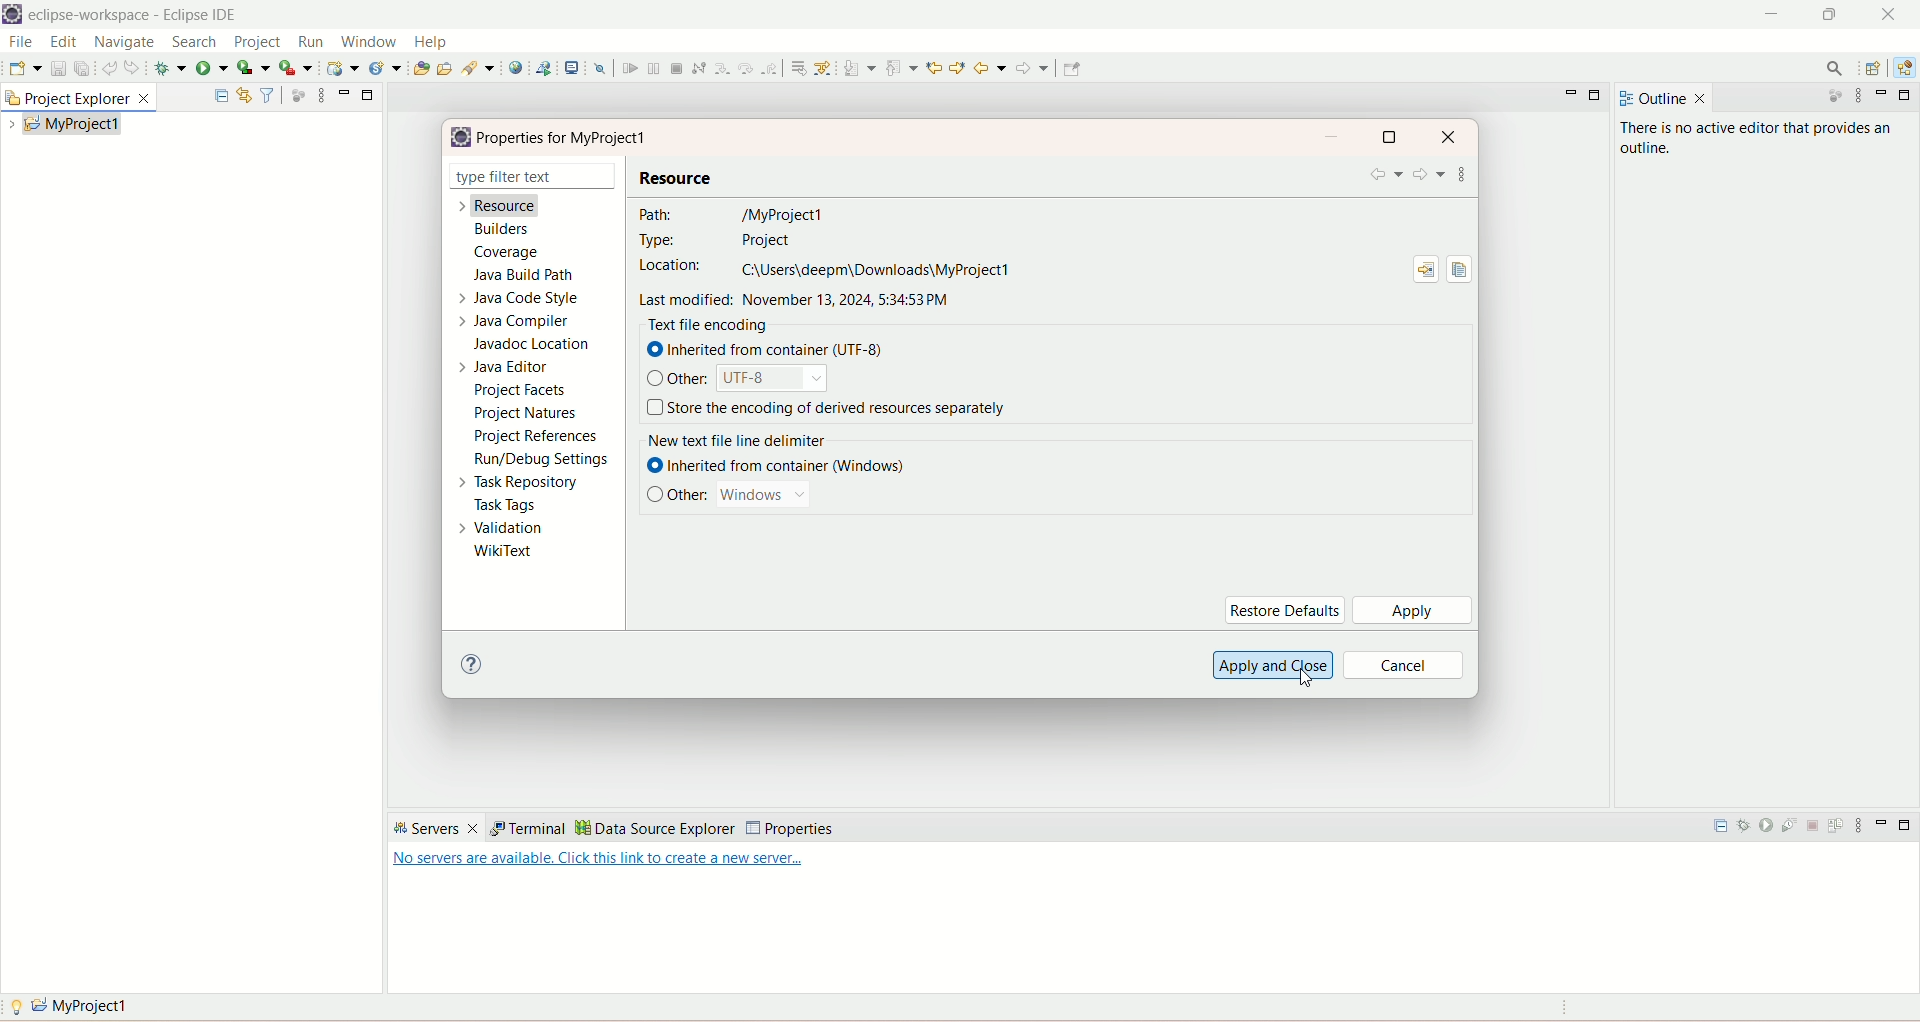 The image size is (1920, 1022). I want to click on search, so click(1833, 67).